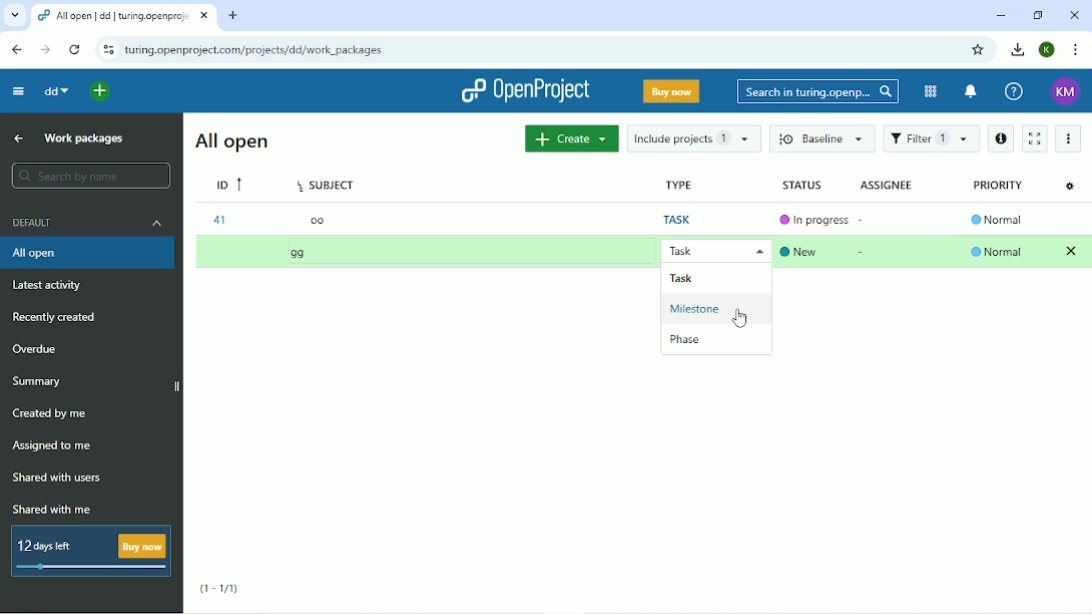 This screenshot has width=1092, height=614. I want to click on Up, so click(16, 138).